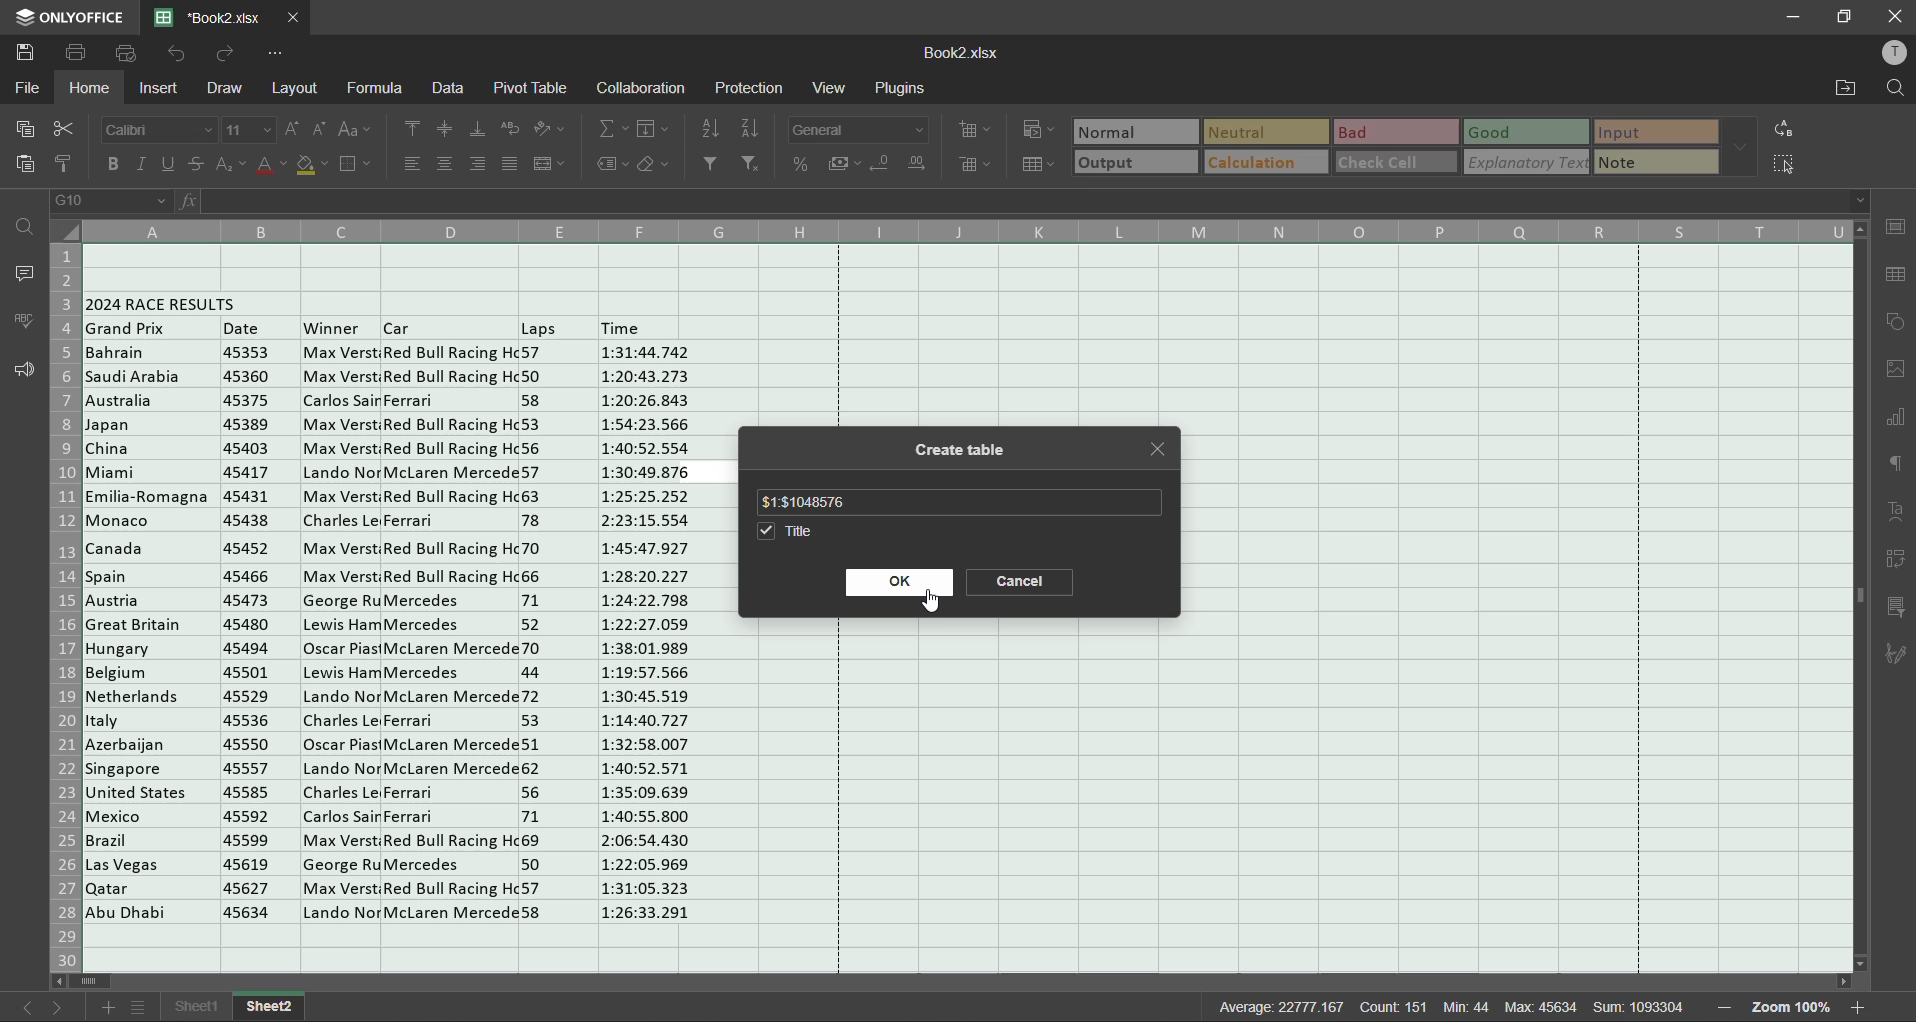 This screenshot has height=1022, width=1916. What do you see at coordinates (19, 1005) in the screenshot?
I see `previous` at bounding box center [19, 1005].